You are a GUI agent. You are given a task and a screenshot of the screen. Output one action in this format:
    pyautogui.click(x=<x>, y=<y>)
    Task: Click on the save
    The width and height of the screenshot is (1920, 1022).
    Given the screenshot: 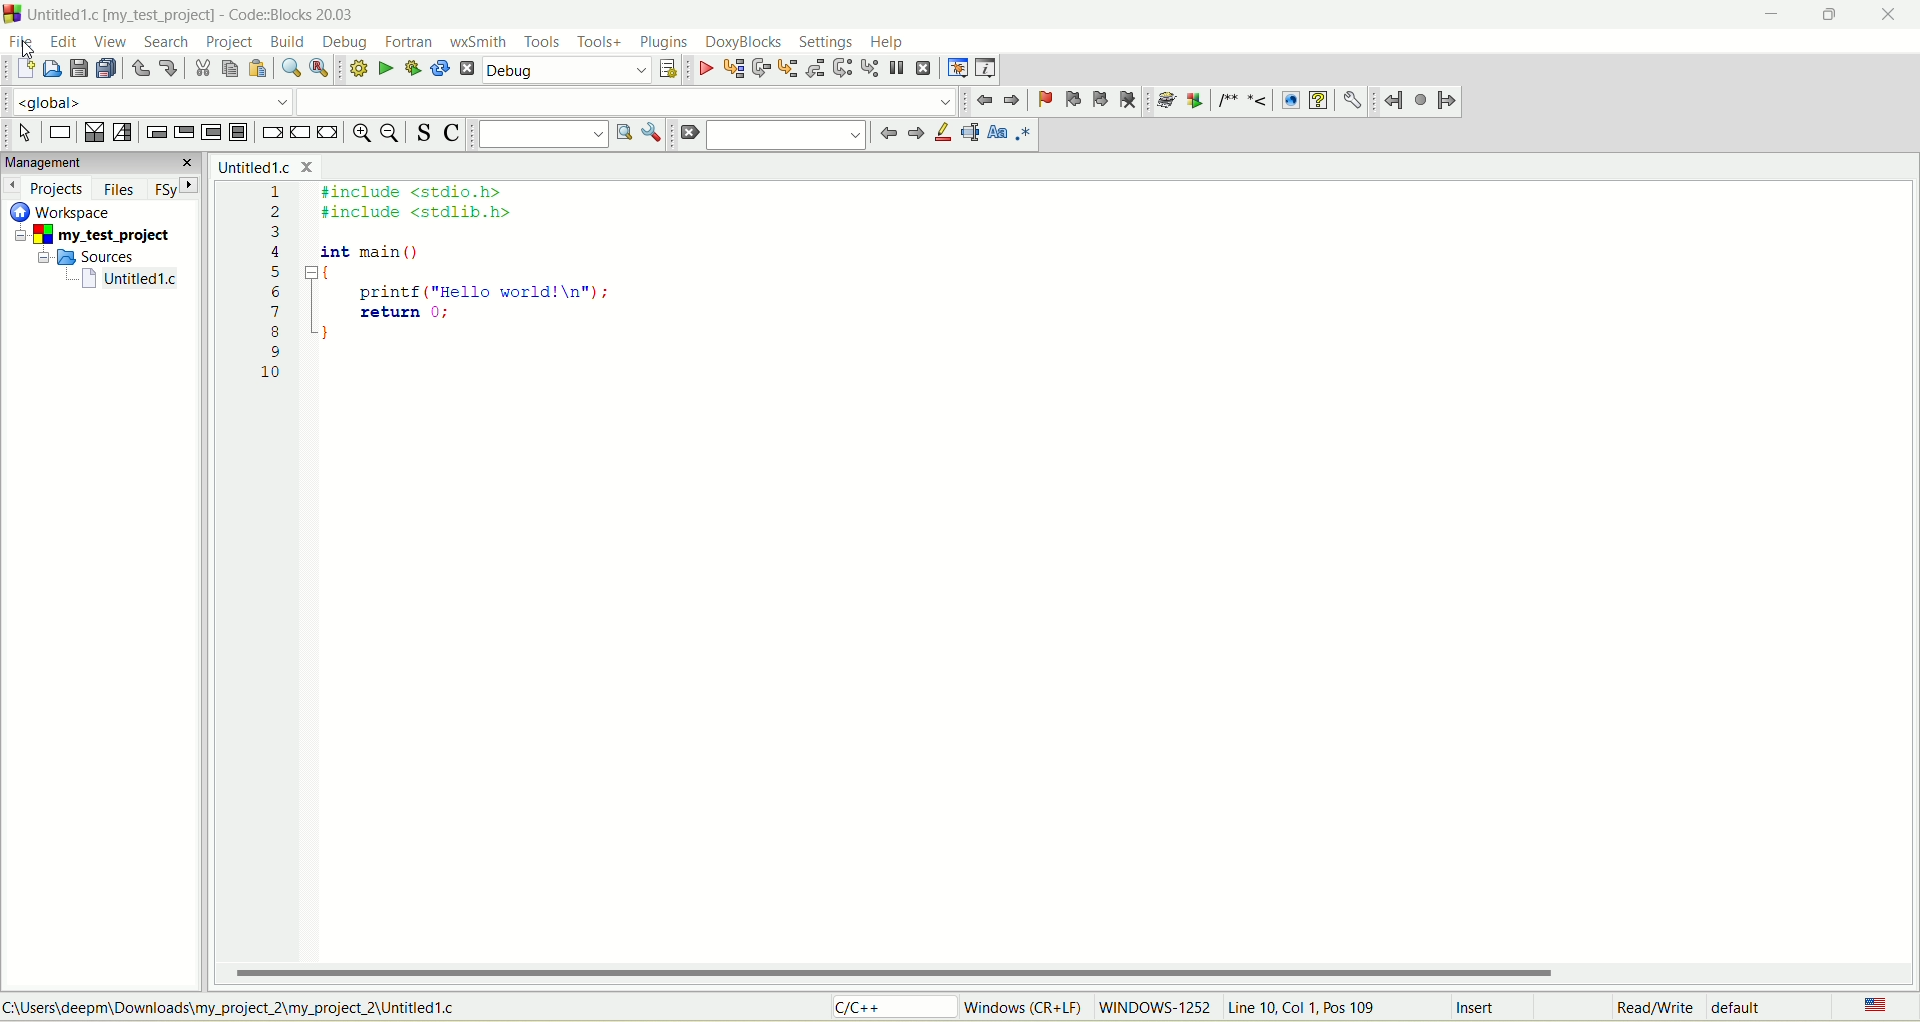 What is the action you would take?
    pyautogui.click(x=78, y=69)
    